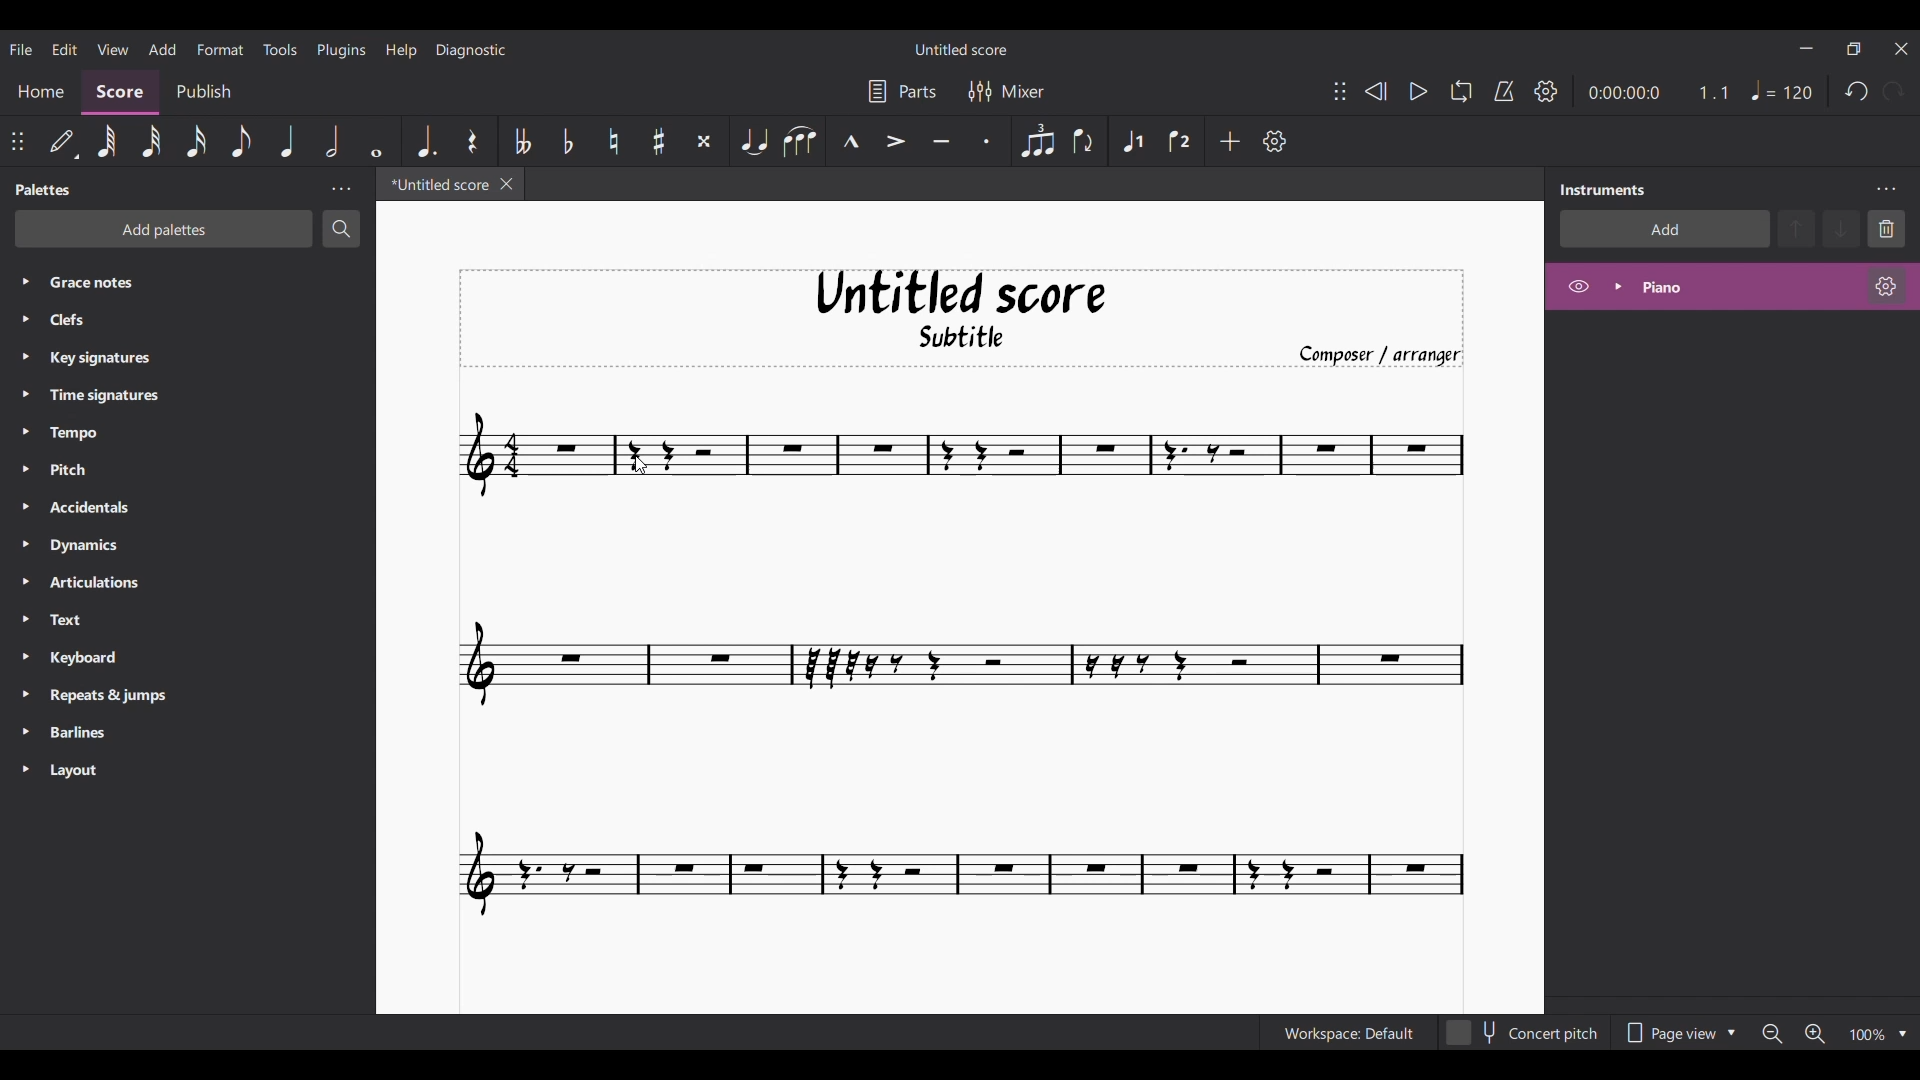 This screenshot has width=1920, height=1080. I want to click on Mixer settings, so click(1007, 92).